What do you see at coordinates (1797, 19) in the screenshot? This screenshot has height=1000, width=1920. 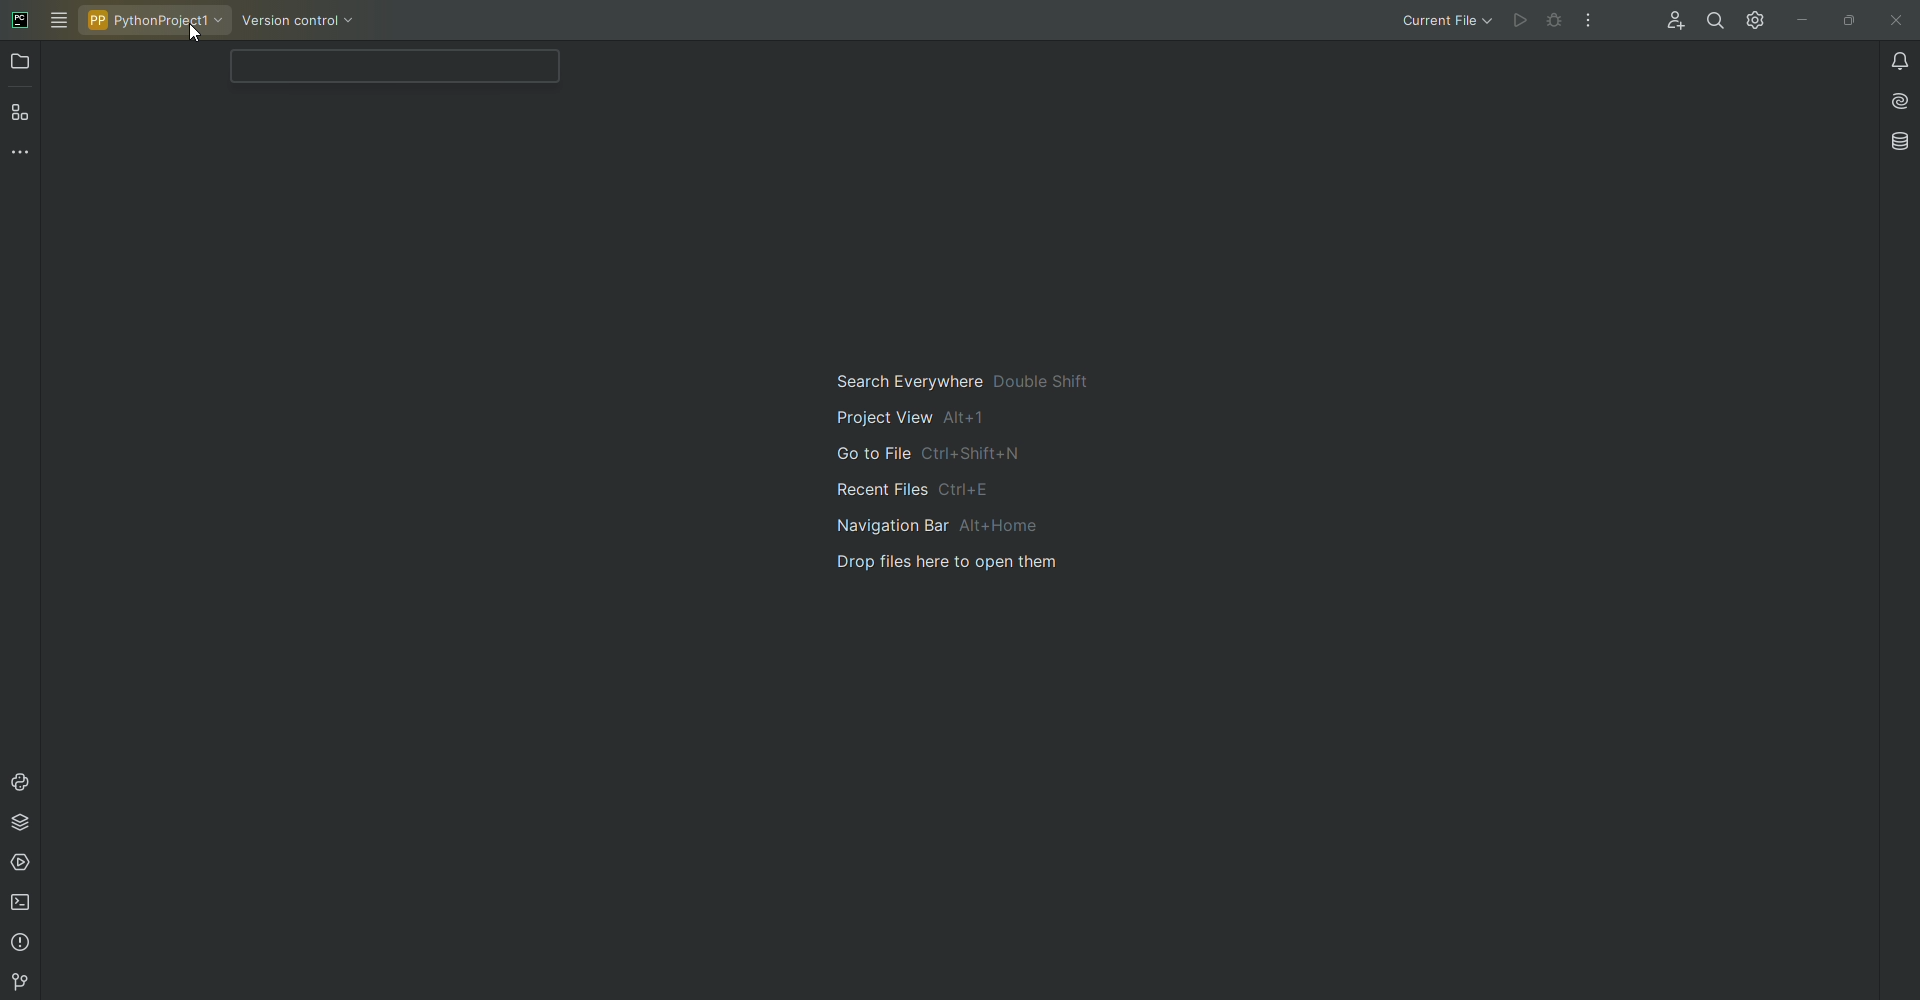 I see `Minimize` at bounding box center [1797, 19].